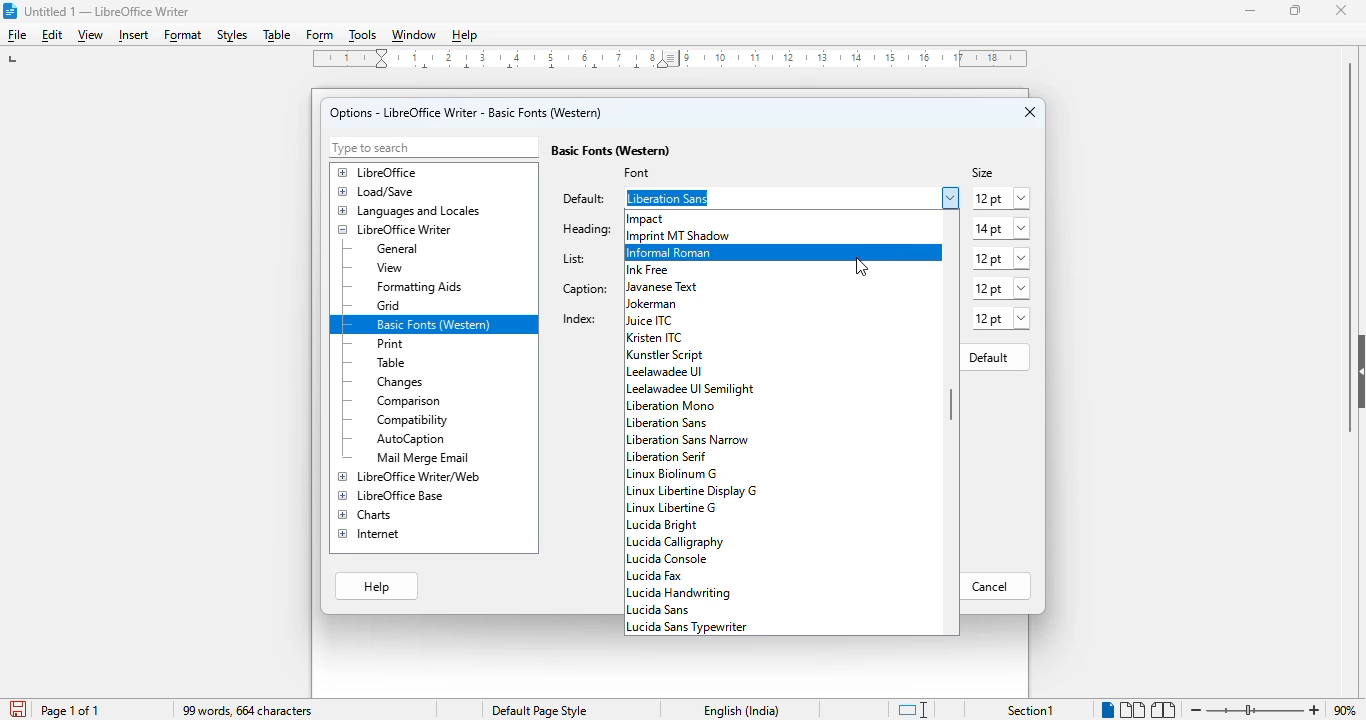 Image resolution: width=1366 pixels, height=720 pixels. I want to click on LibreOffice Base, so click(391, 496).